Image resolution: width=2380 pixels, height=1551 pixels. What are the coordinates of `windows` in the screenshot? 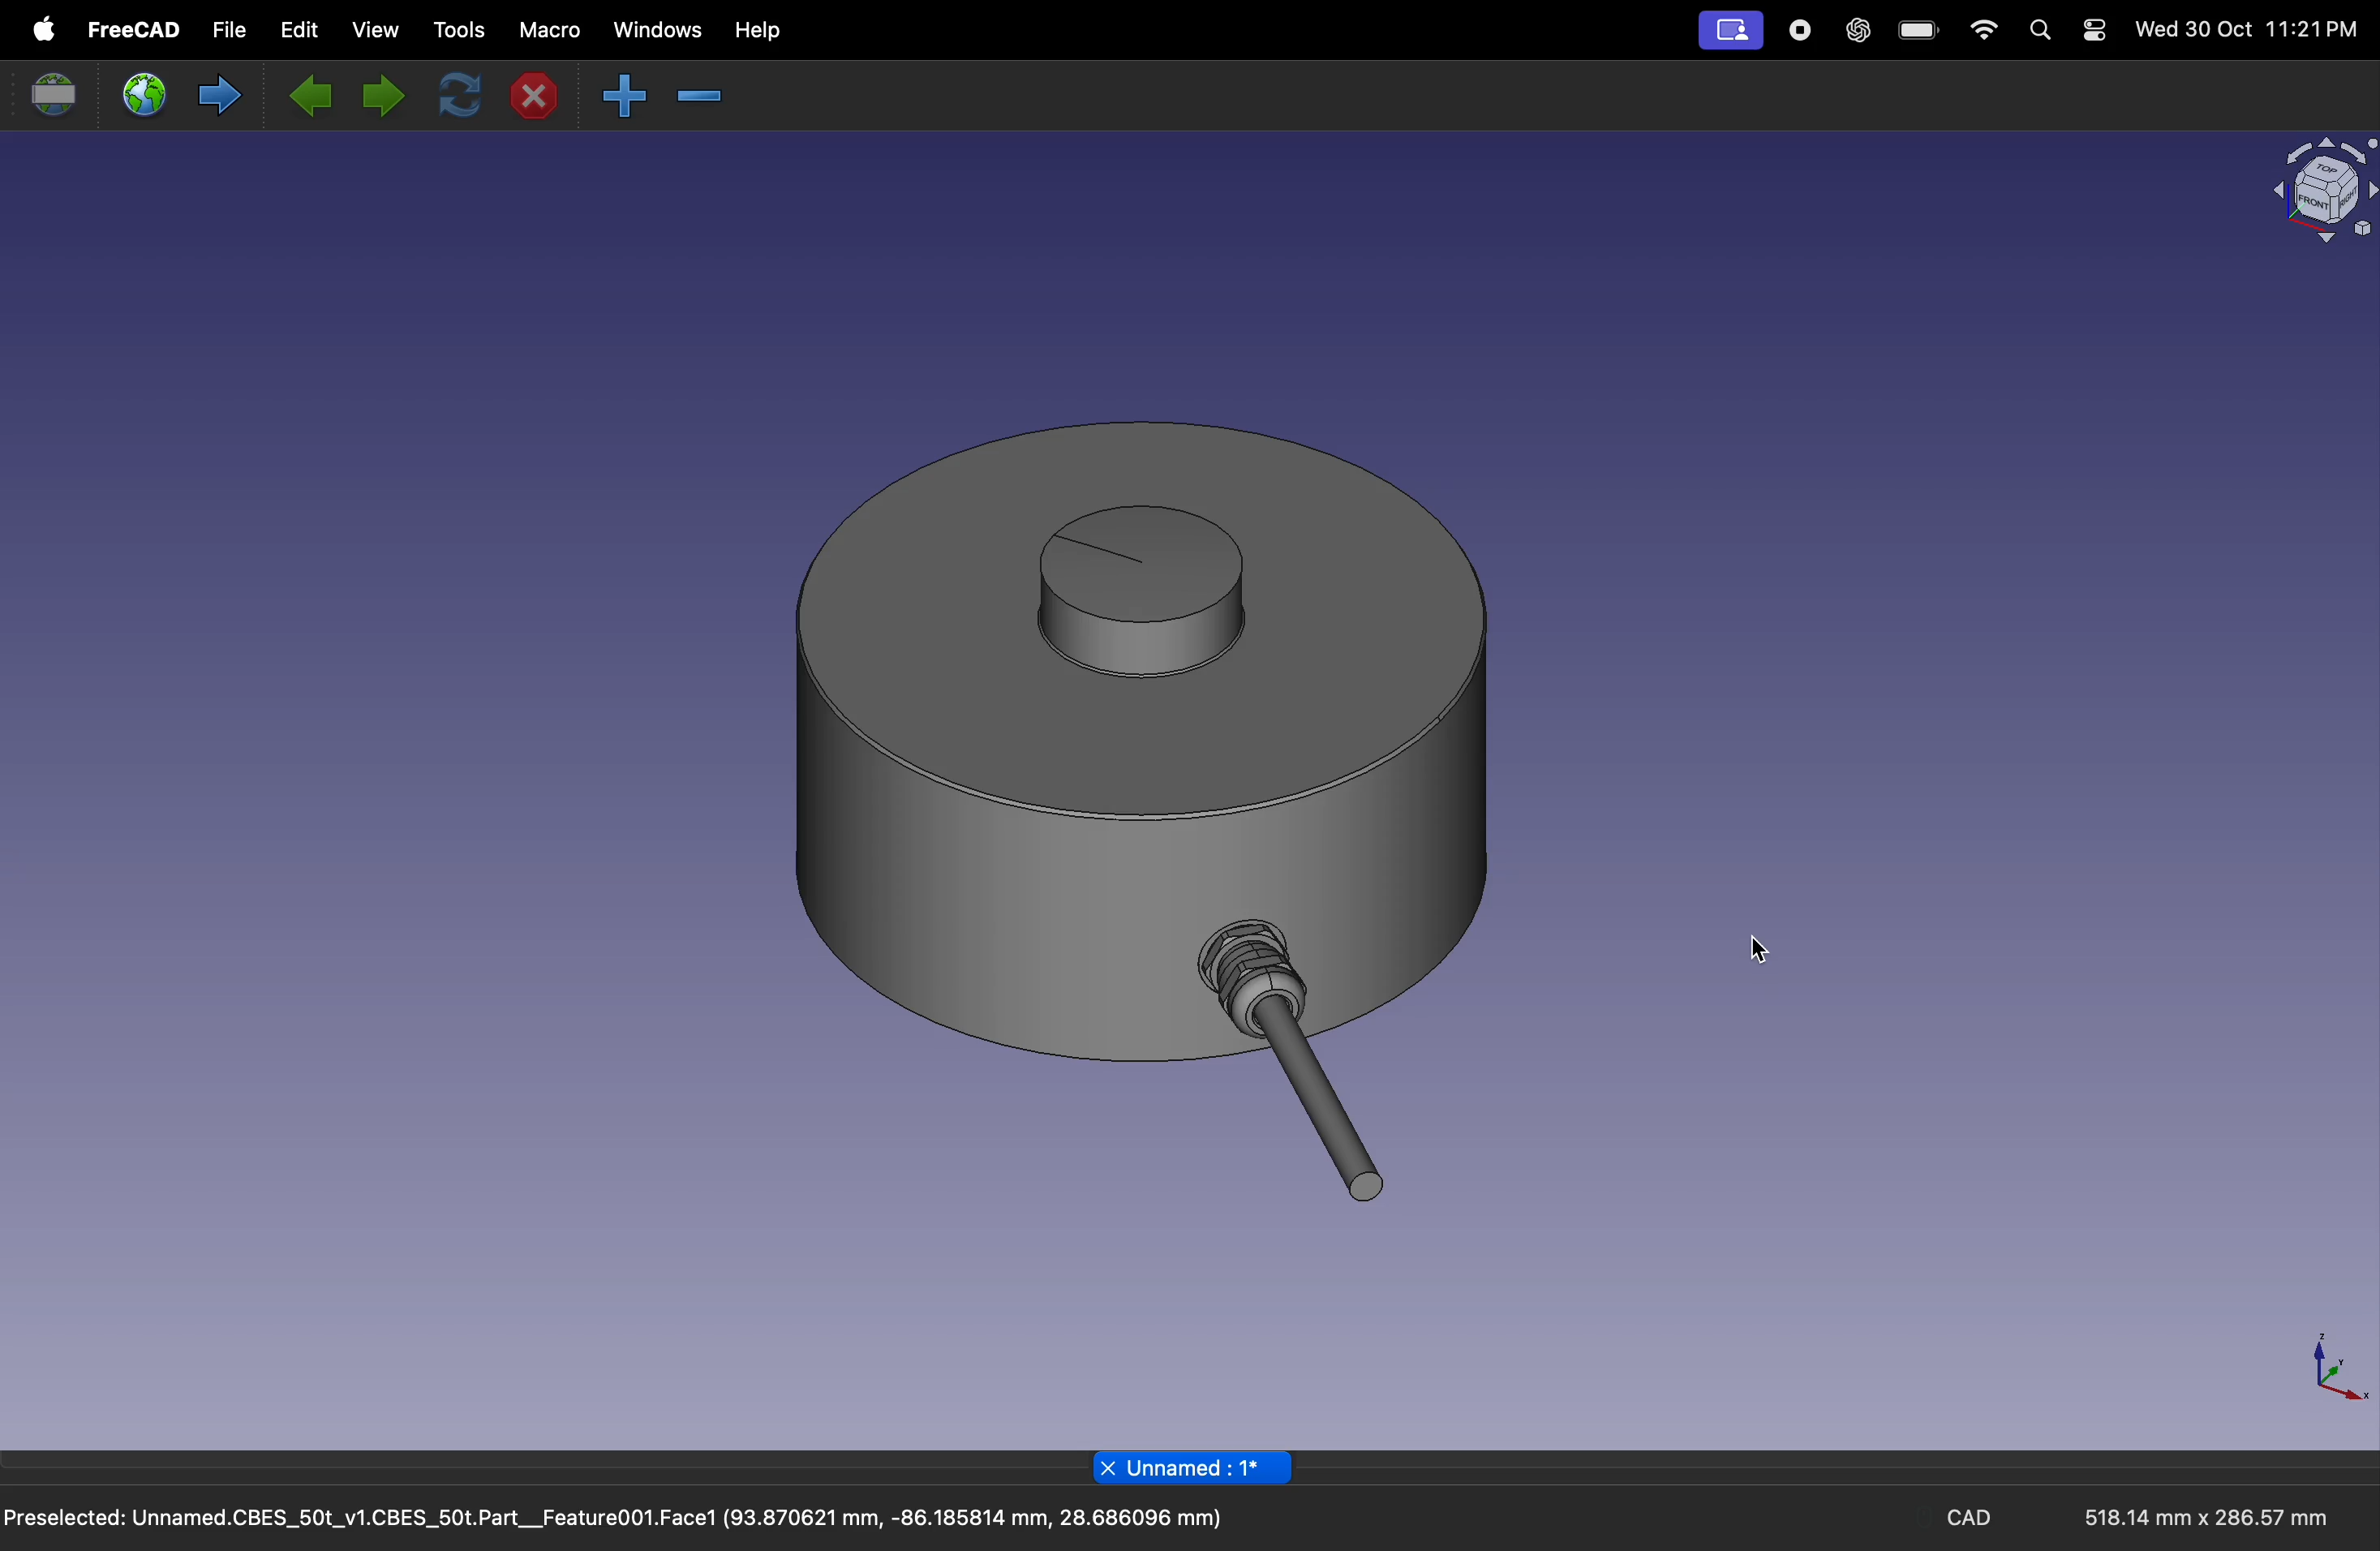 It's located at (654, 32).